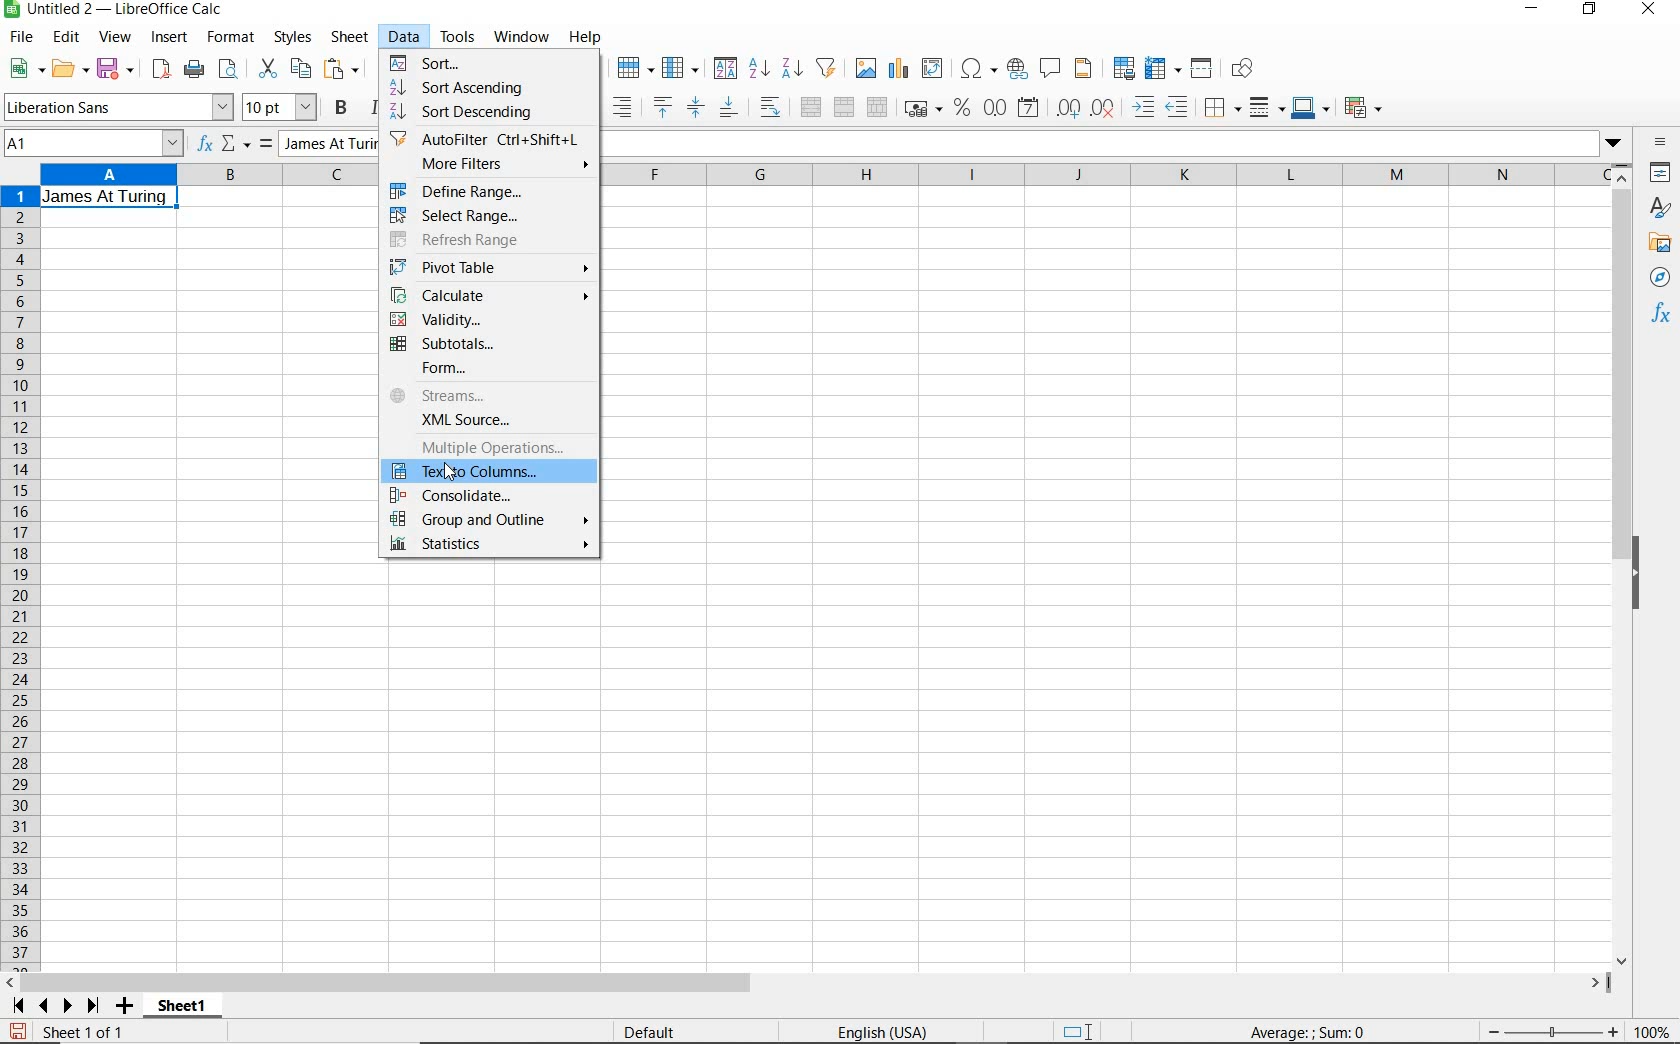  I want to click on format as number, so click(995, 108).